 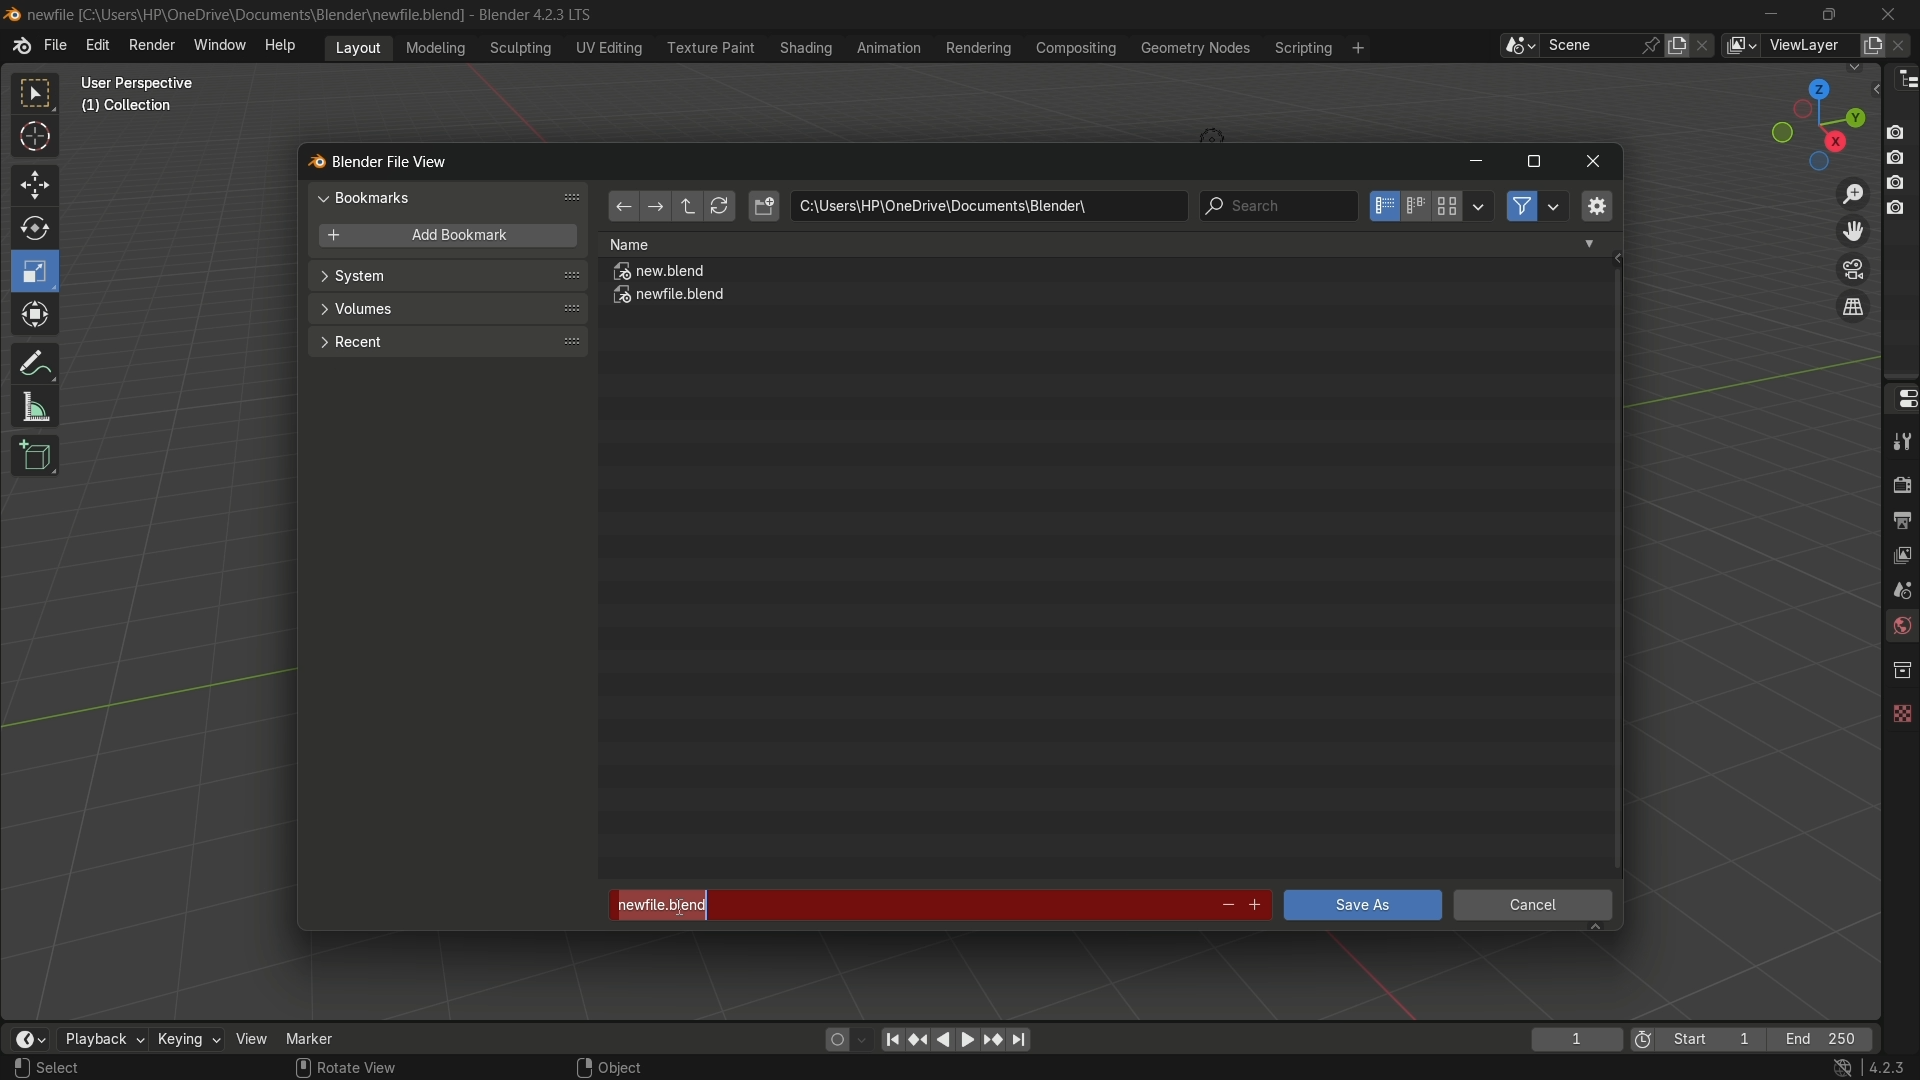 What do you see at coordinates (719, 207) in the screenshot?
I see `refresh` at bounding box center [719, 207].